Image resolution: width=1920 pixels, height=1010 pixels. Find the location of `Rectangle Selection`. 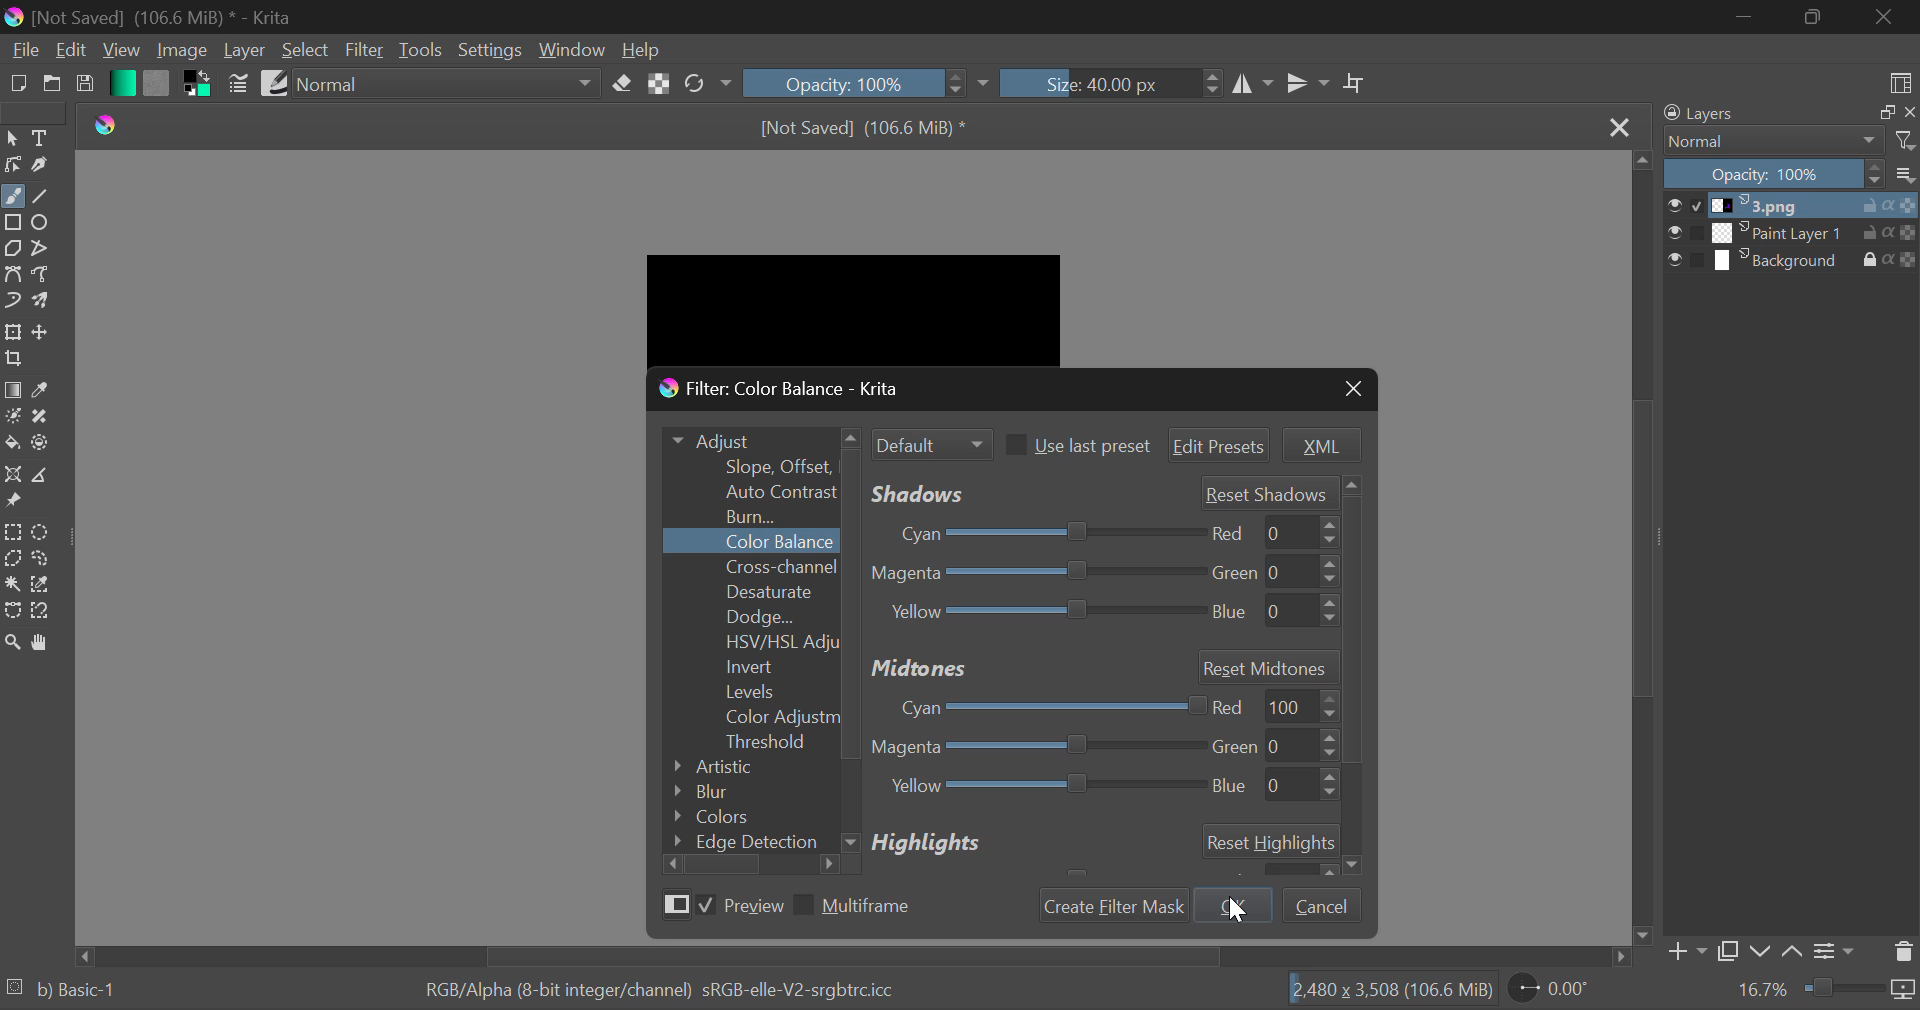

Rectangle Selection is located at coordinates (12, 532).